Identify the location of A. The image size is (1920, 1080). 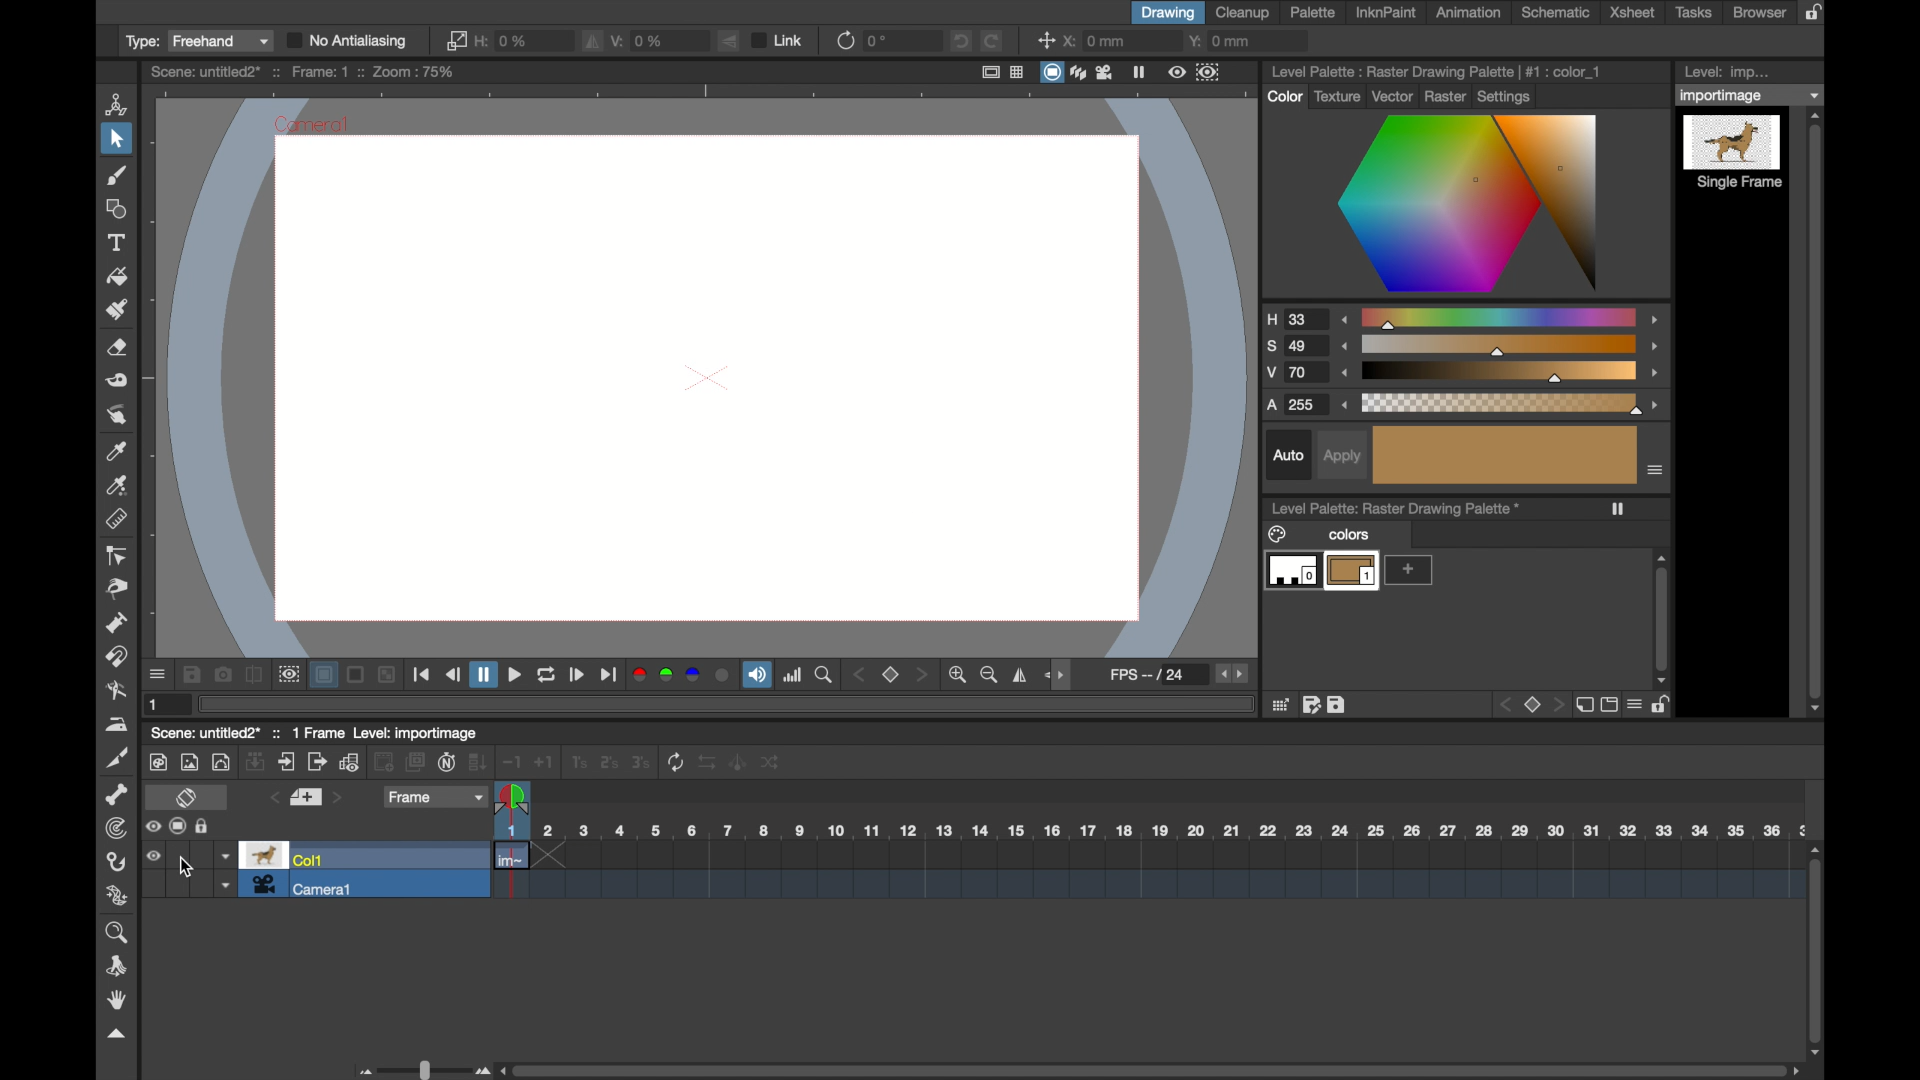
(1298, 404).